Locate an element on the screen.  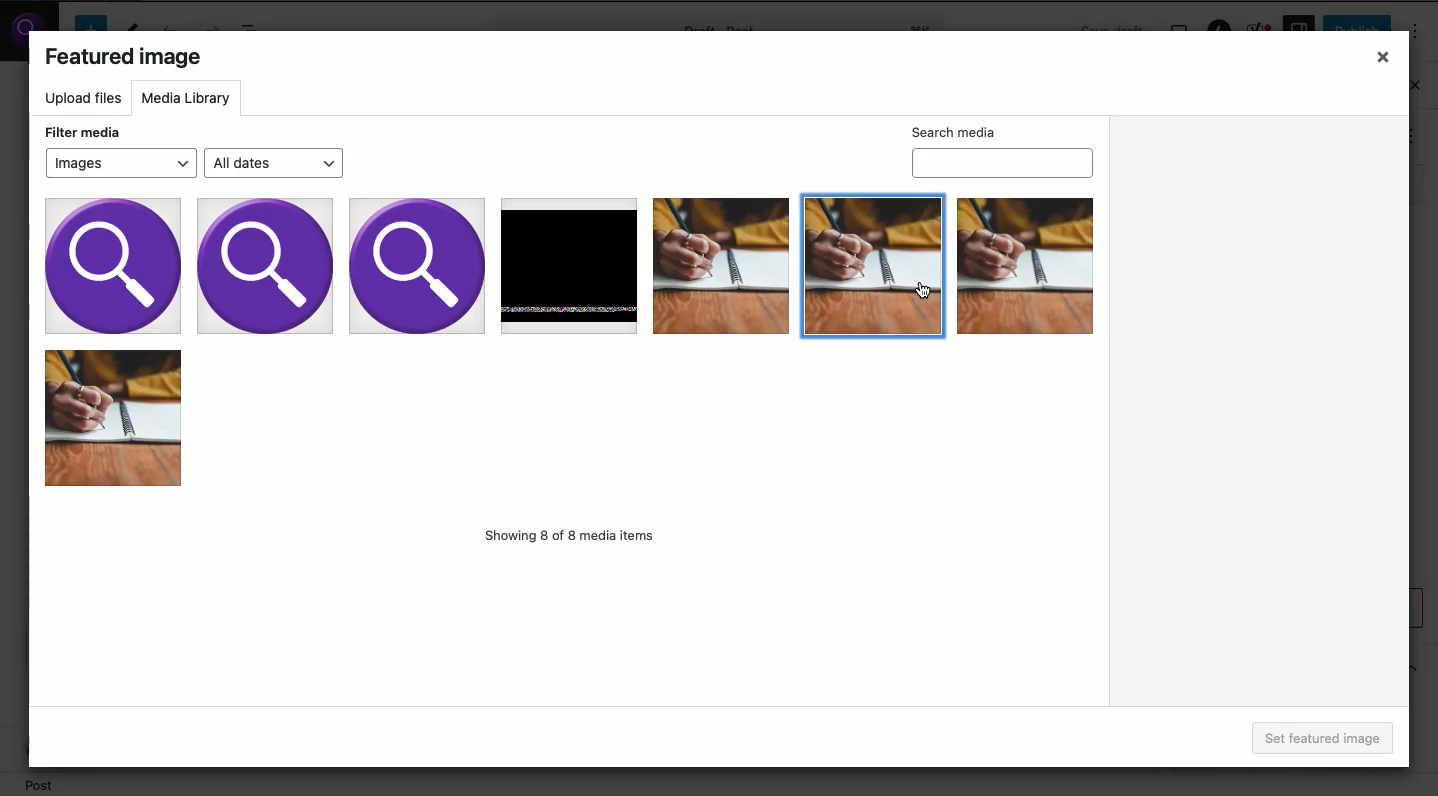
Image is located at coordinates (1025, 267).